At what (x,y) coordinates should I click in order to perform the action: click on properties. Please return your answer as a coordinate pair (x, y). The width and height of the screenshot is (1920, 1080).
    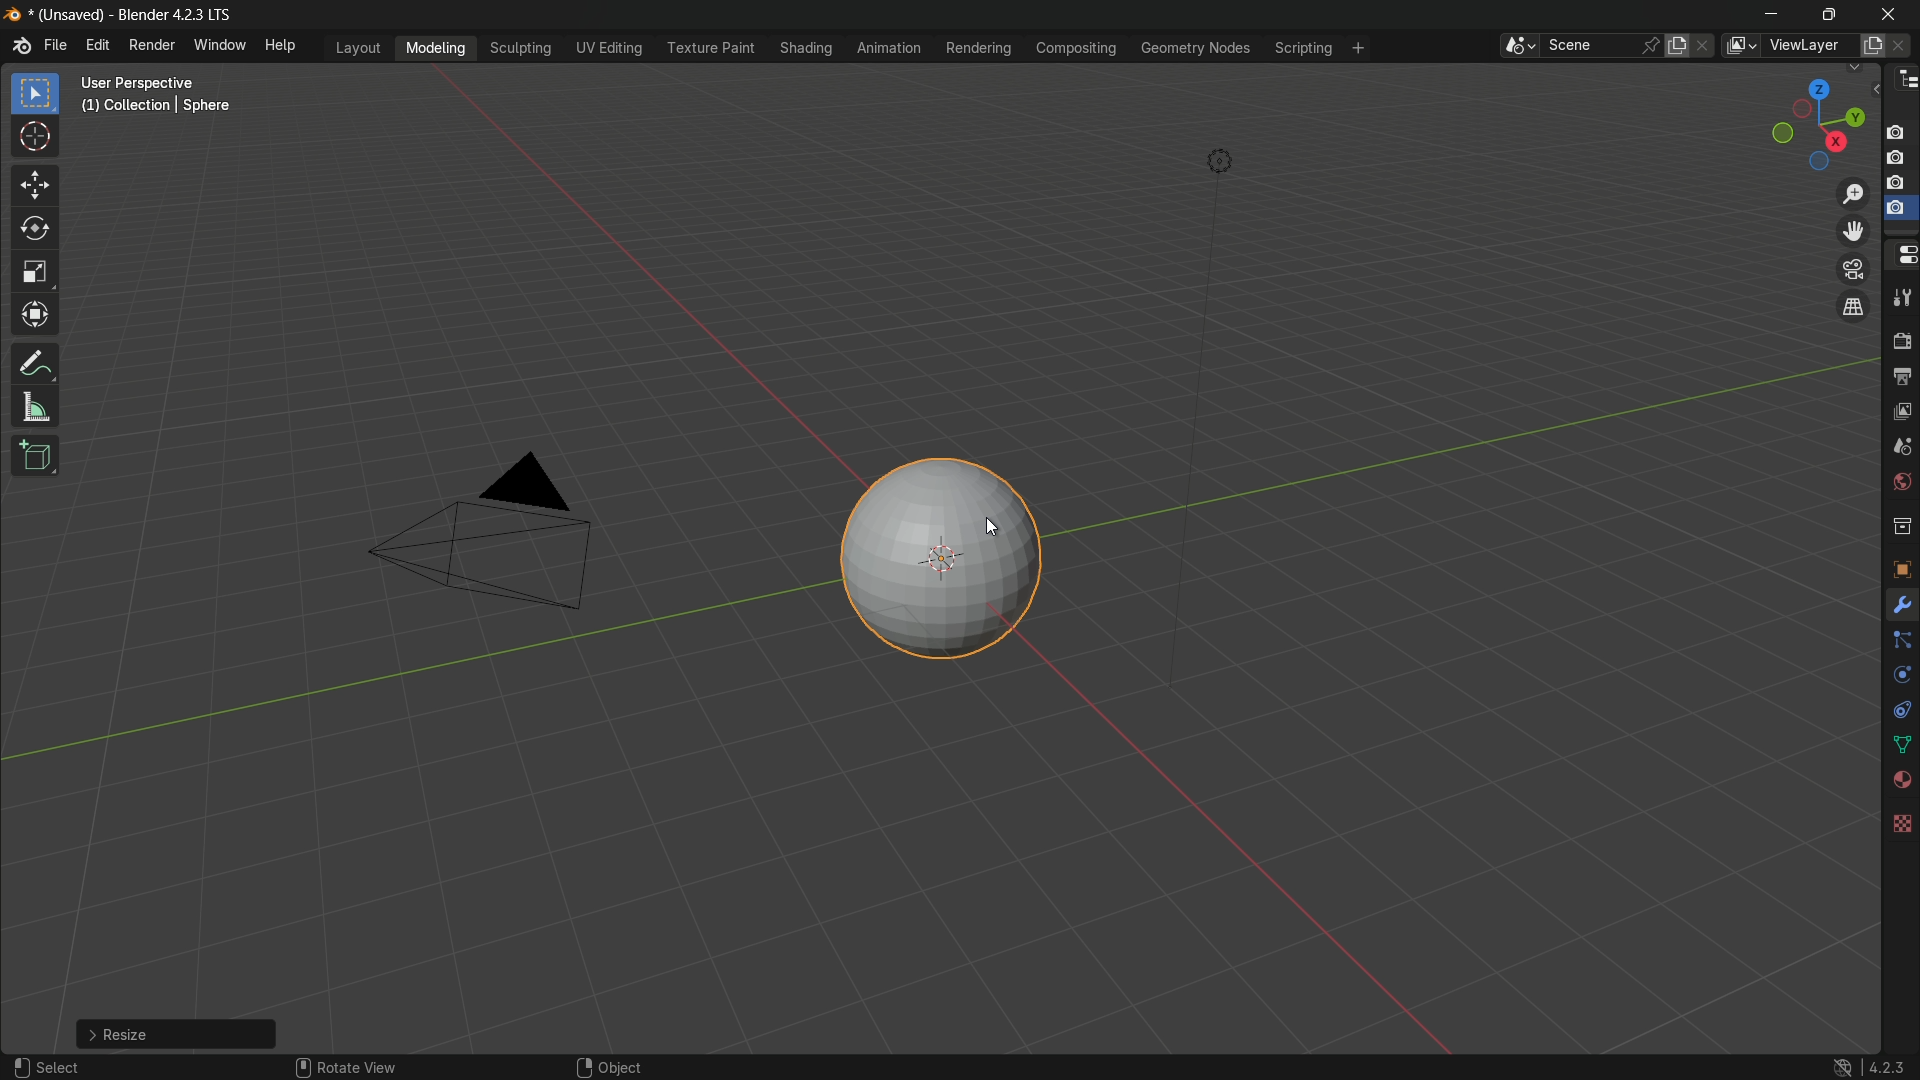
    Looking at the image, I should click on (1901, 256).